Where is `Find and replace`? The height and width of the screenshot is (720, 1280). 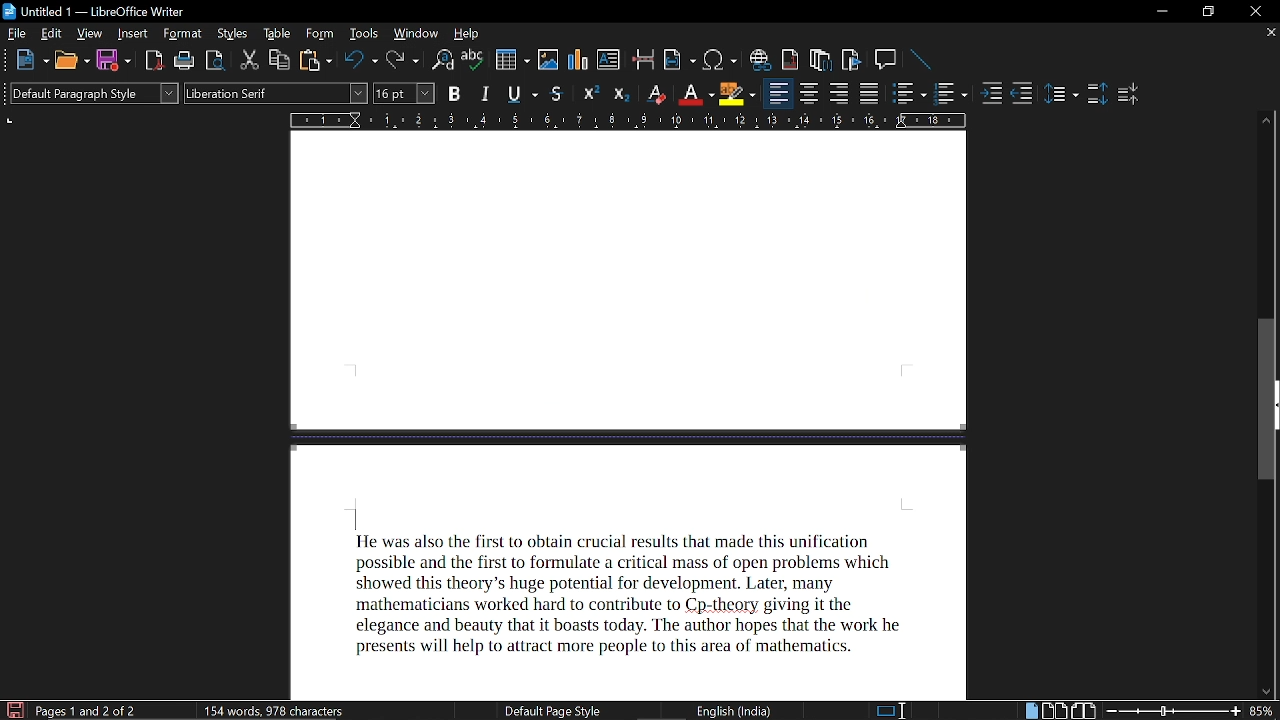
Find and replace is located at coordinates (444, 61).